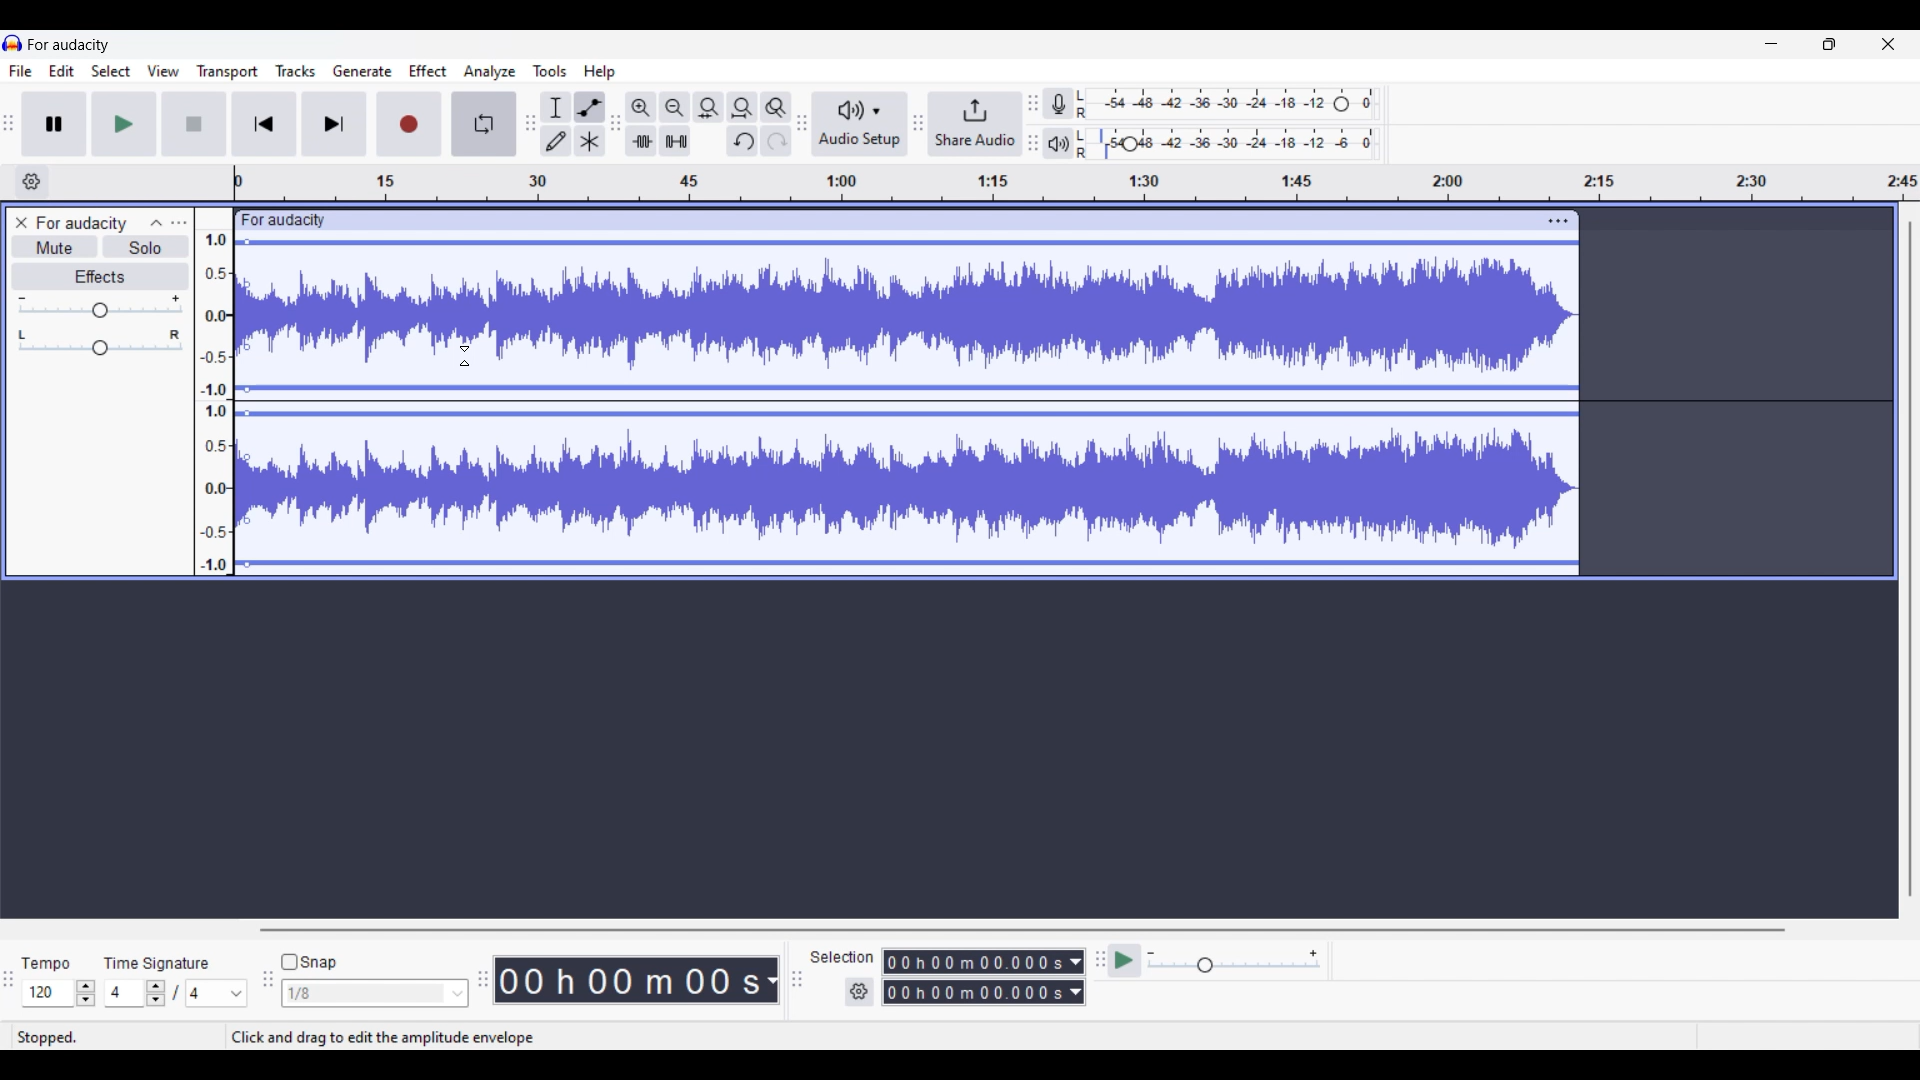 The width and height of the screenshot is (1920, 1080). Describe the element at coordinates (907, 401) in the screenshot. I see `Track highlighted due to Envelop tool` at that location.